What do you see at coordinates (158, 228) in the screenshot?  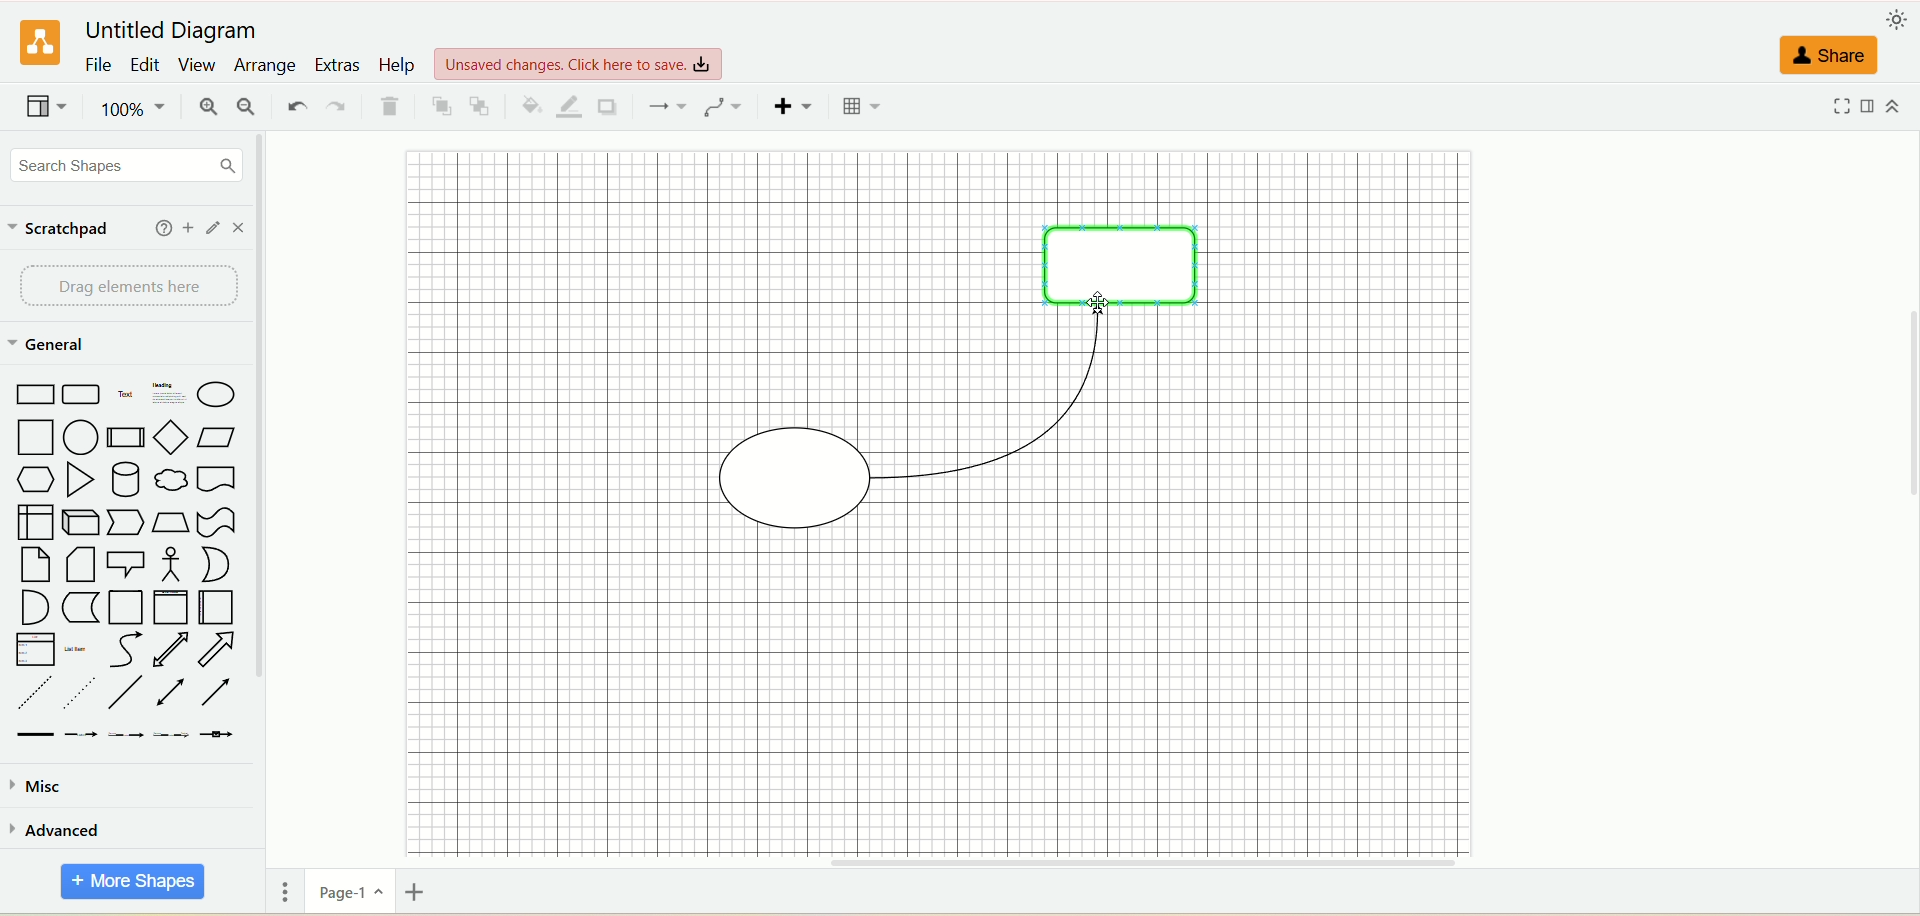 I see `help` at bounding box center [158, 228].